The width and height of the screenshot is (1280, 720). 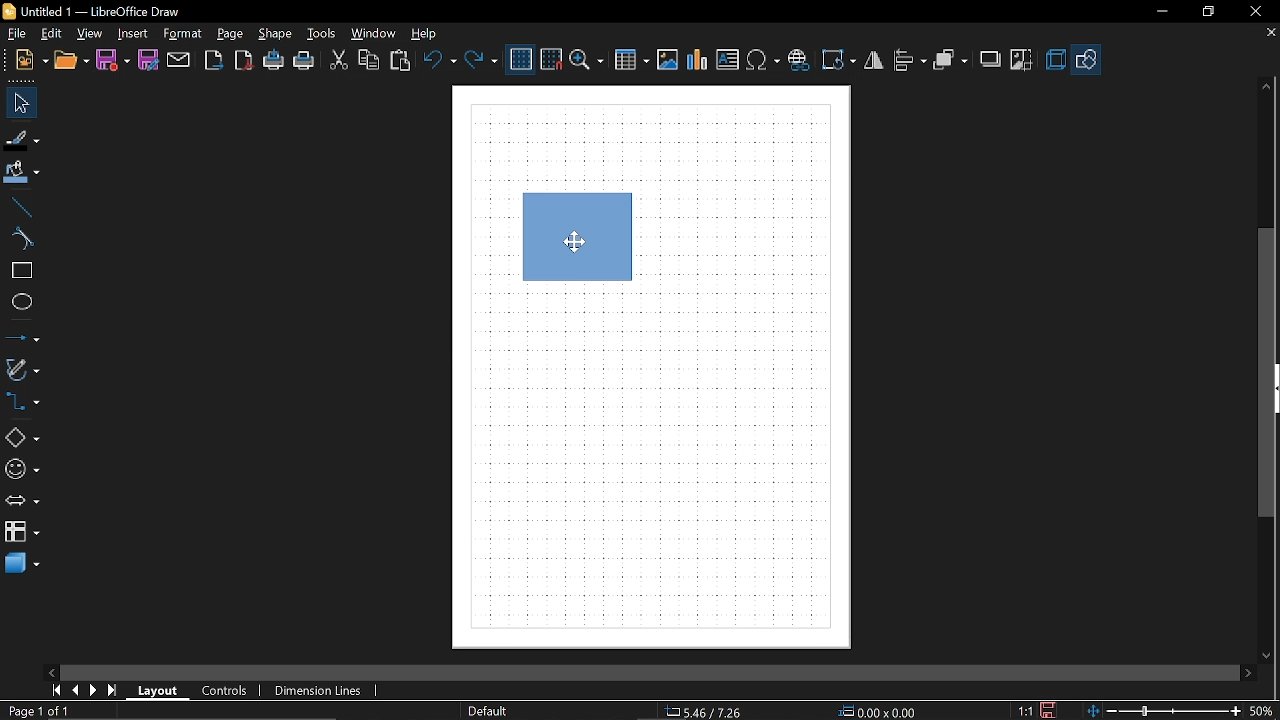 I want to click on Co-ordinate, so click(x=701, y=712).